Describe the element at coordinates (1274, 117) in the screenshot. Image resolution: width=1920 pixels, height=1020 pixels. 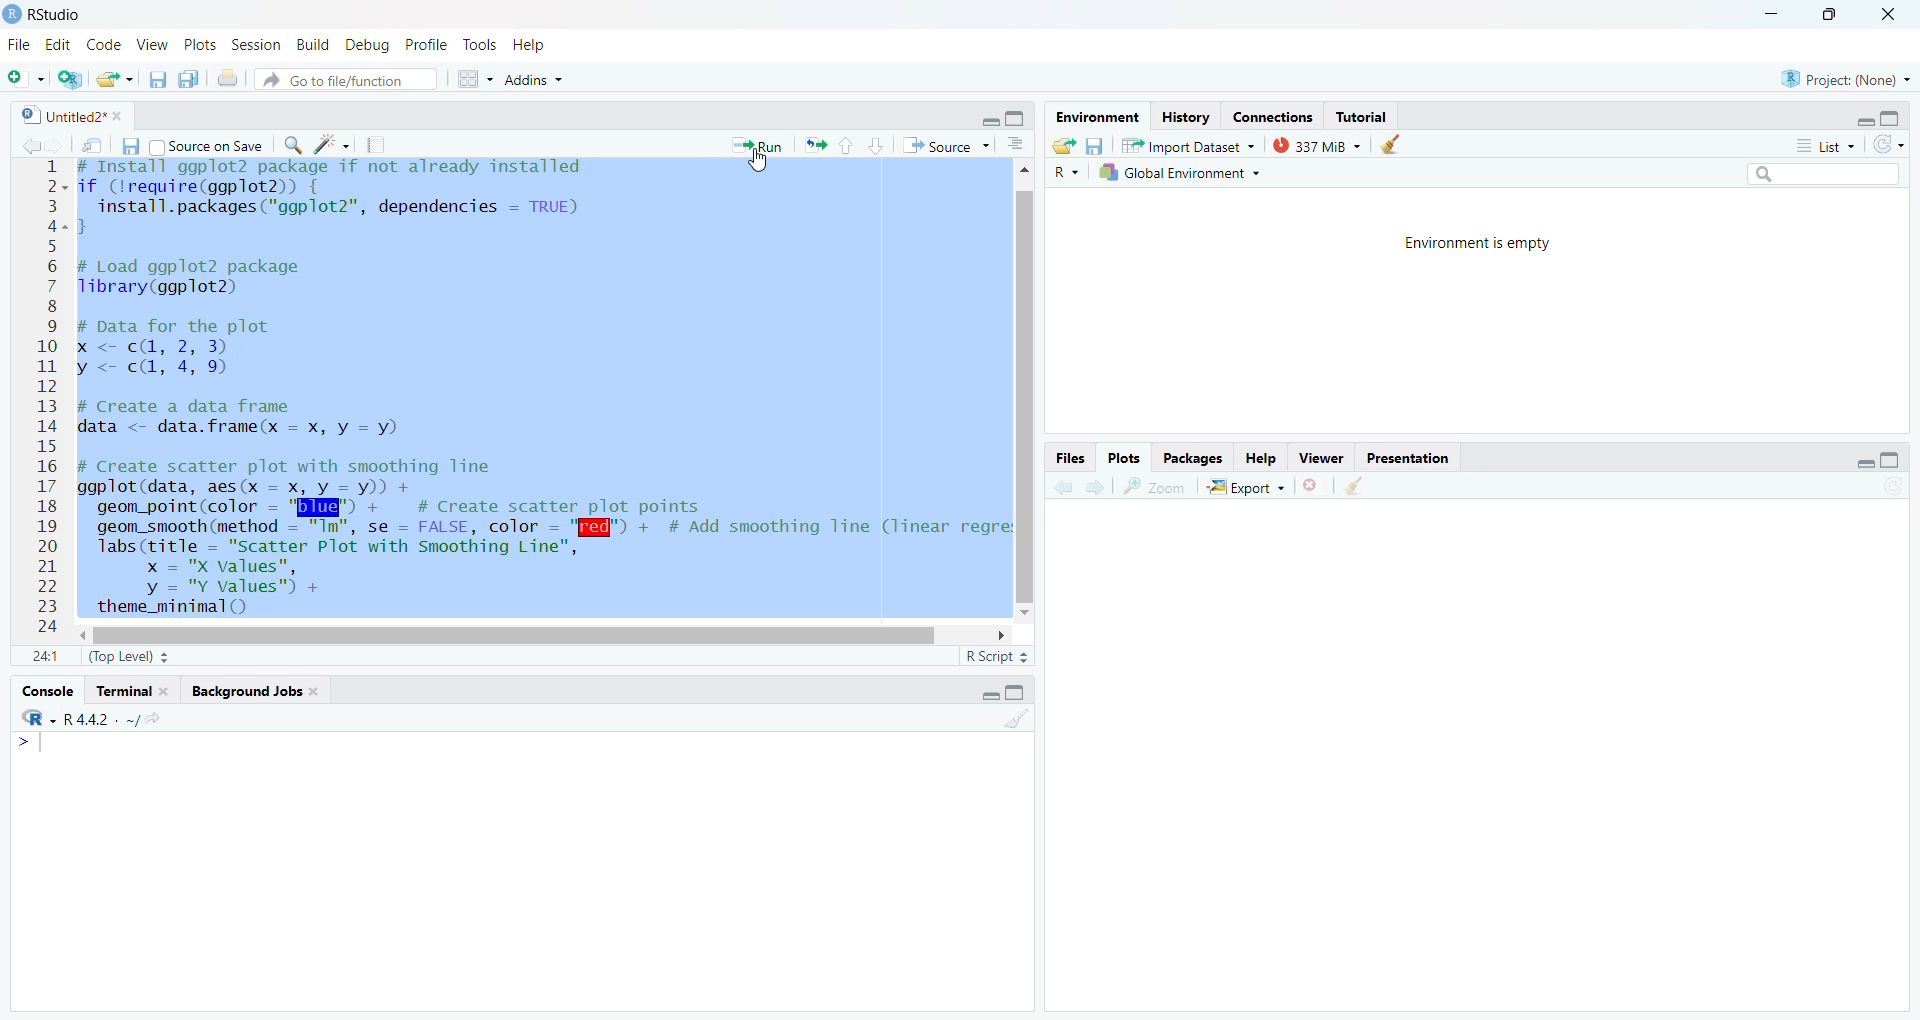
I see `Connections` at that location.